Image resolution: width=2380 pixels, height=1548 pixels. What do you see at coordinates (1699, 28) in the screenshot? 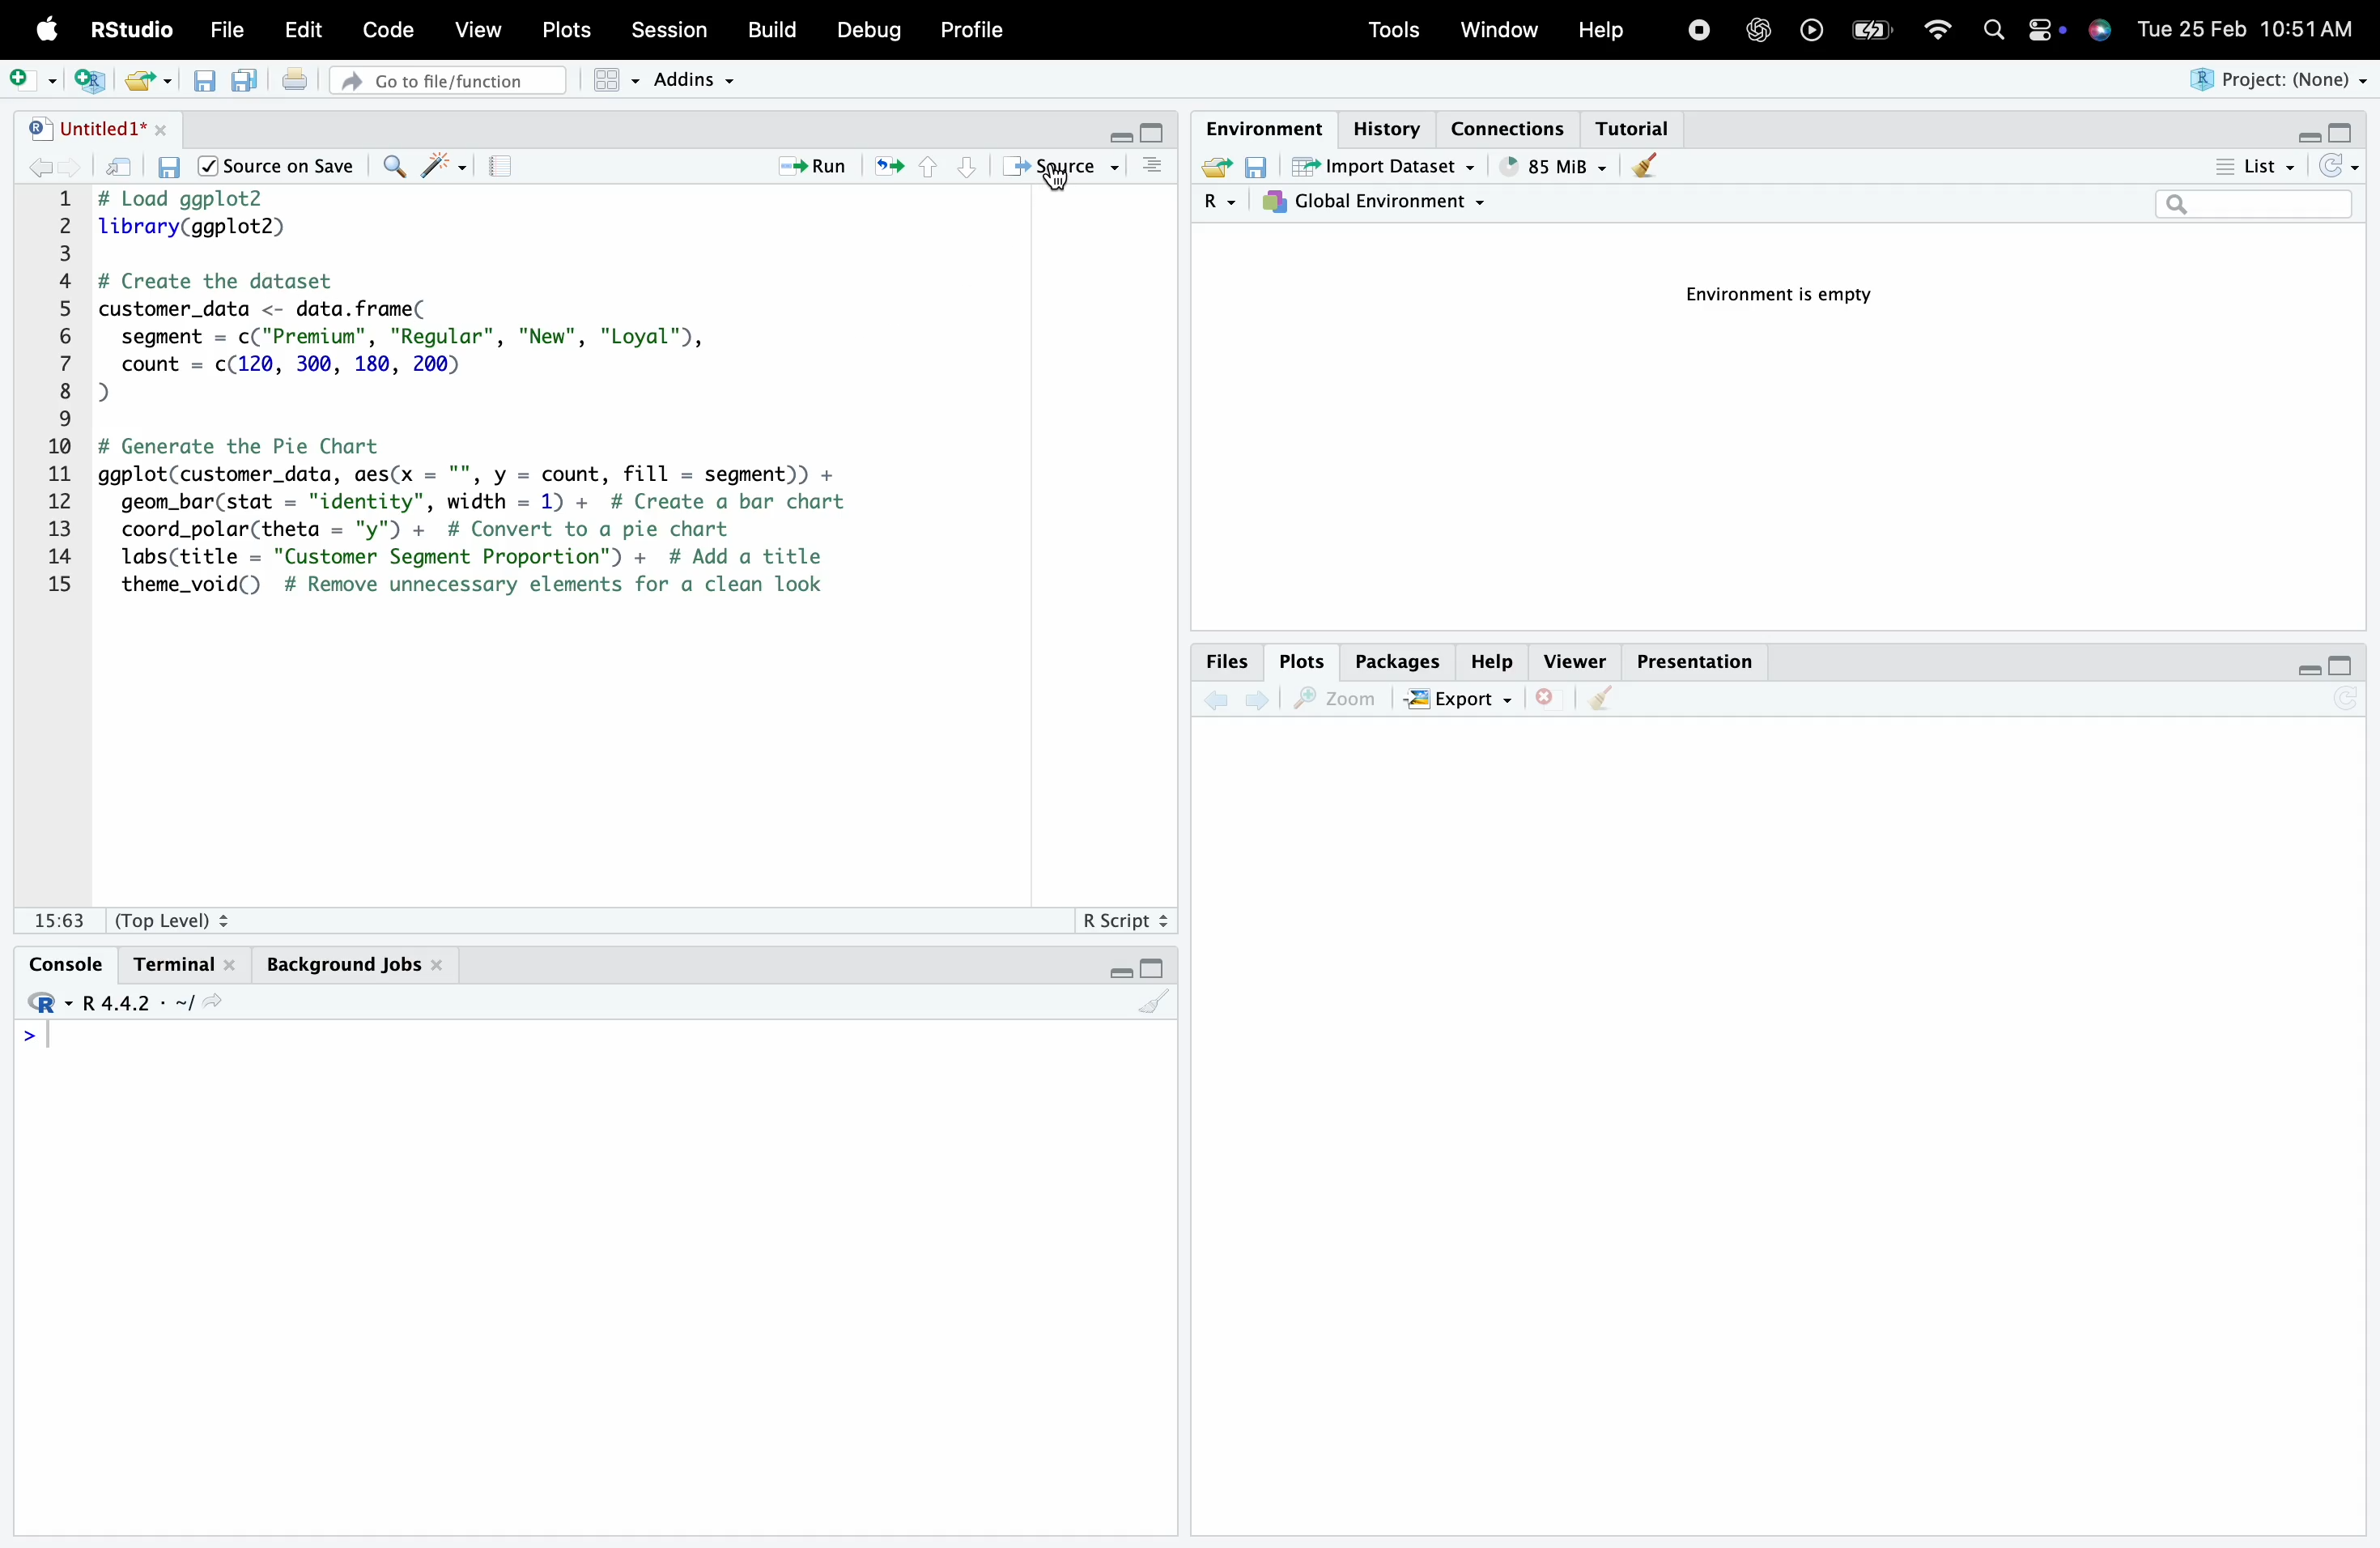
I see `stop` at bounding box center [1699, 28].